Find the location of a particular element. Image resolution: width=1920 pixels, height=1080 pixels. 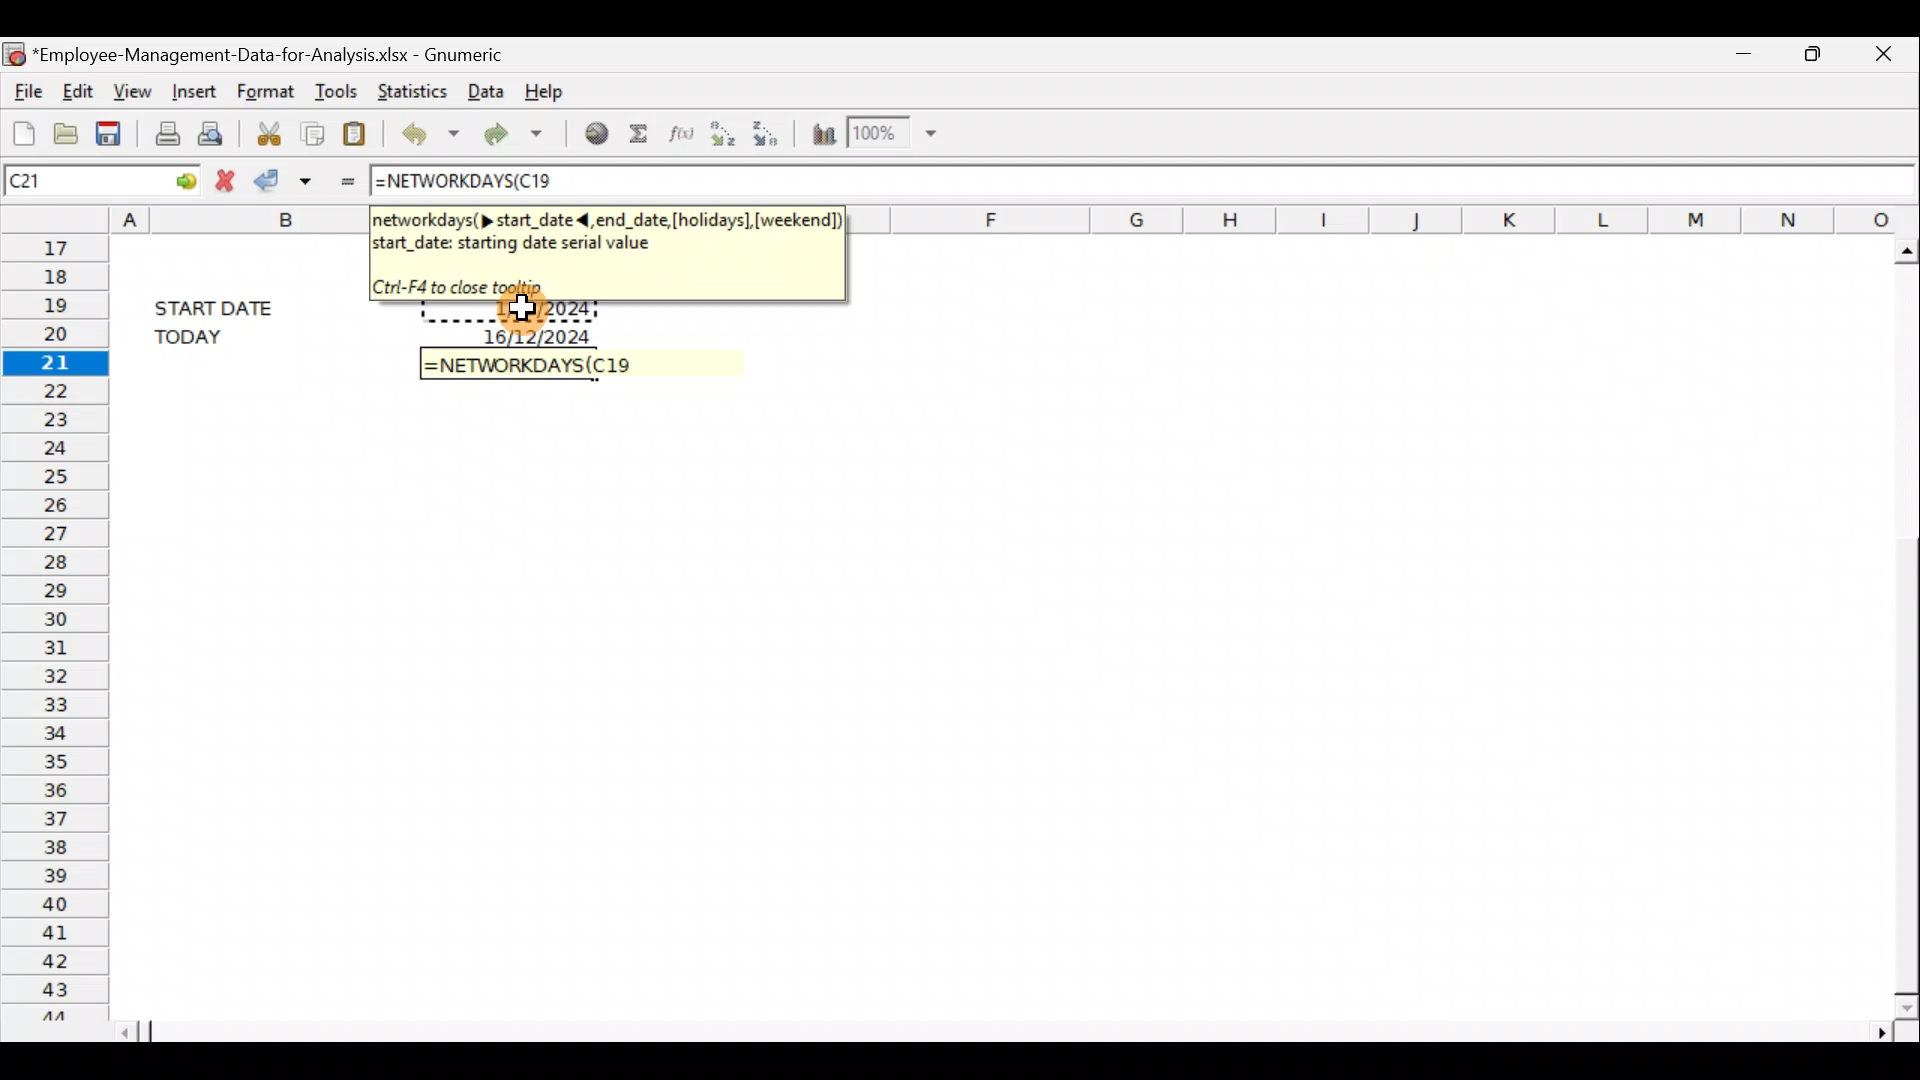

16/12/2024 is located at coordinates (541, 334).